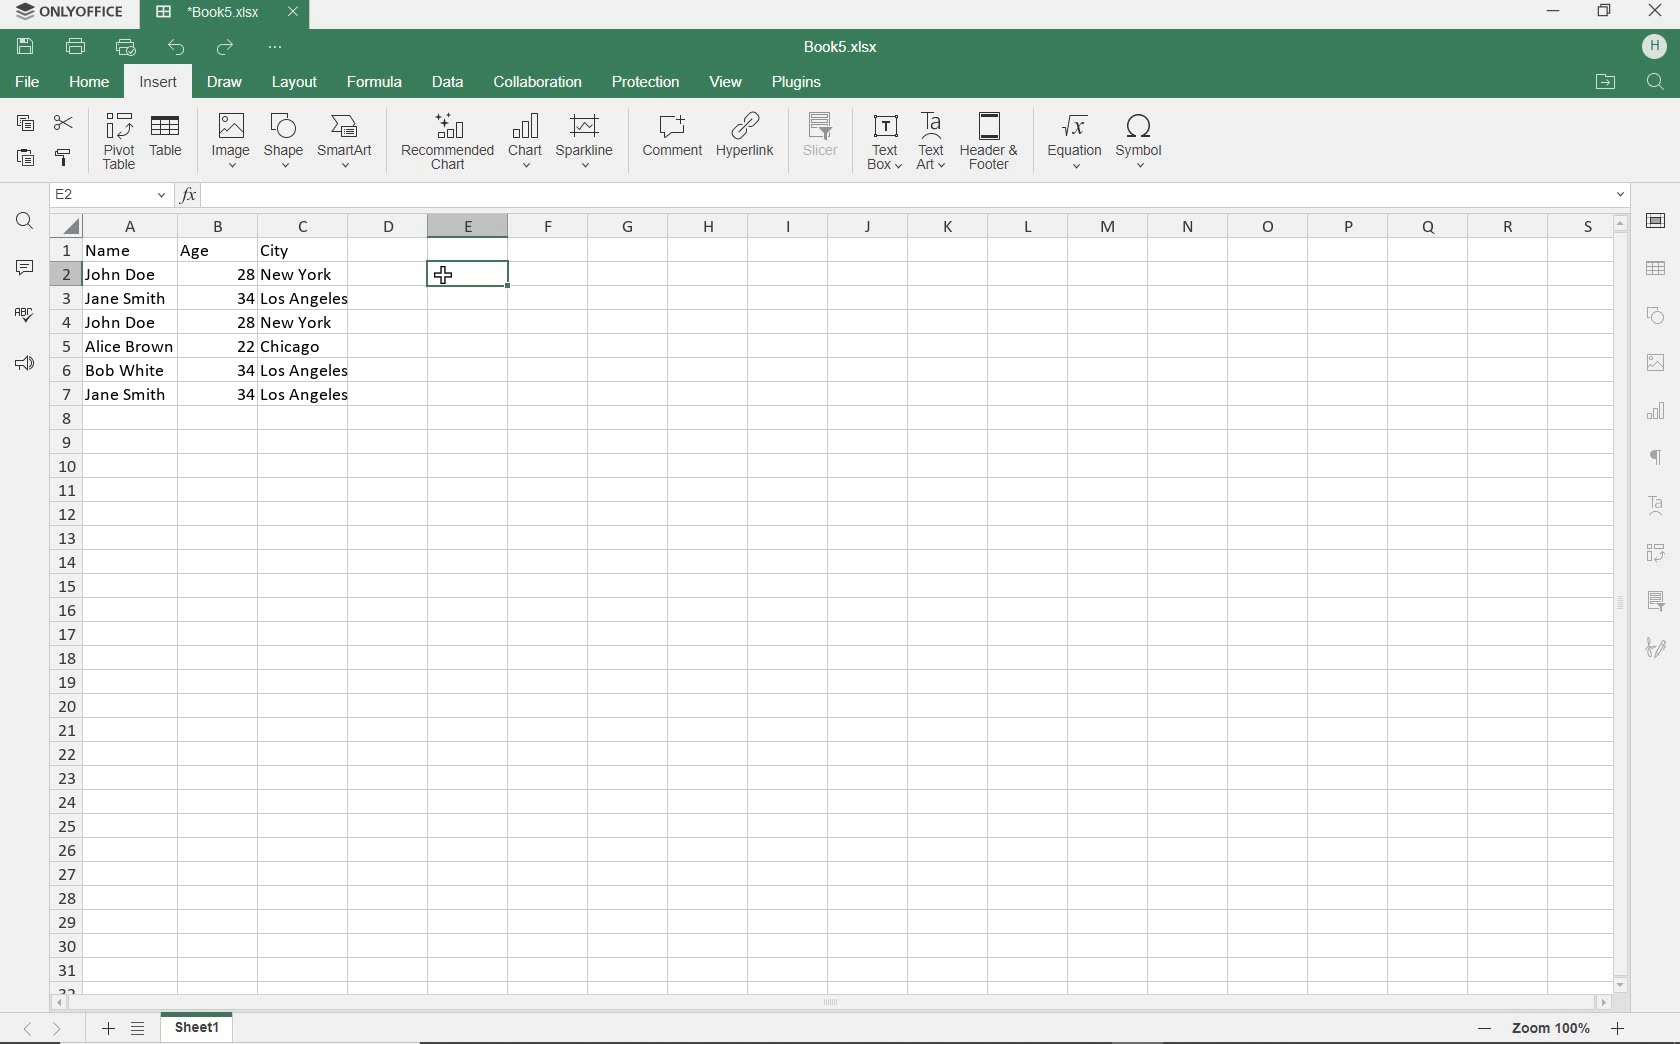 The width and height of the screenshot is (1680, 1044). What do you see at coordinates (285, 140) in the screenshot?
I see `SHAPE` at bounding box center [285, 140].